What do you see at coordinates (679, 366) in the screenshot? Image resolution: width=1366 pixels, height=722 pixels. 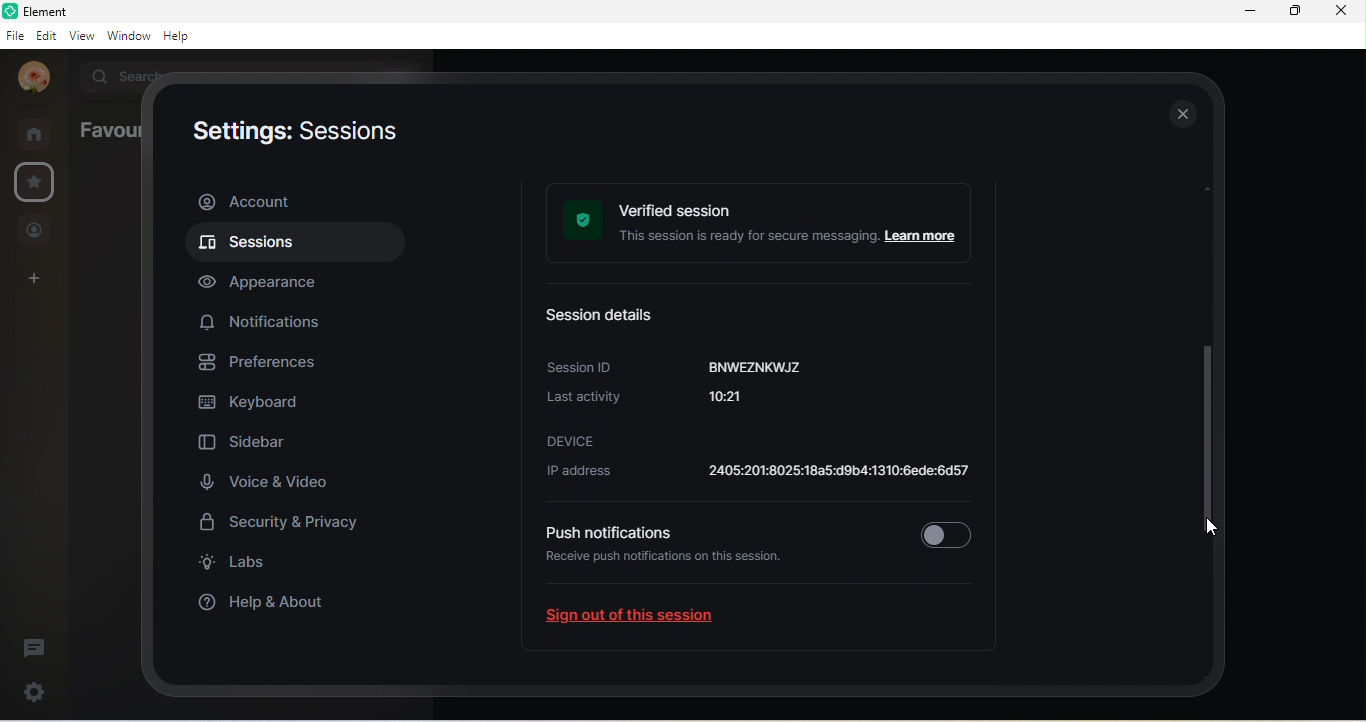 I see `session id: BNWEZNKWJZ` at bounding box center [679, 366].